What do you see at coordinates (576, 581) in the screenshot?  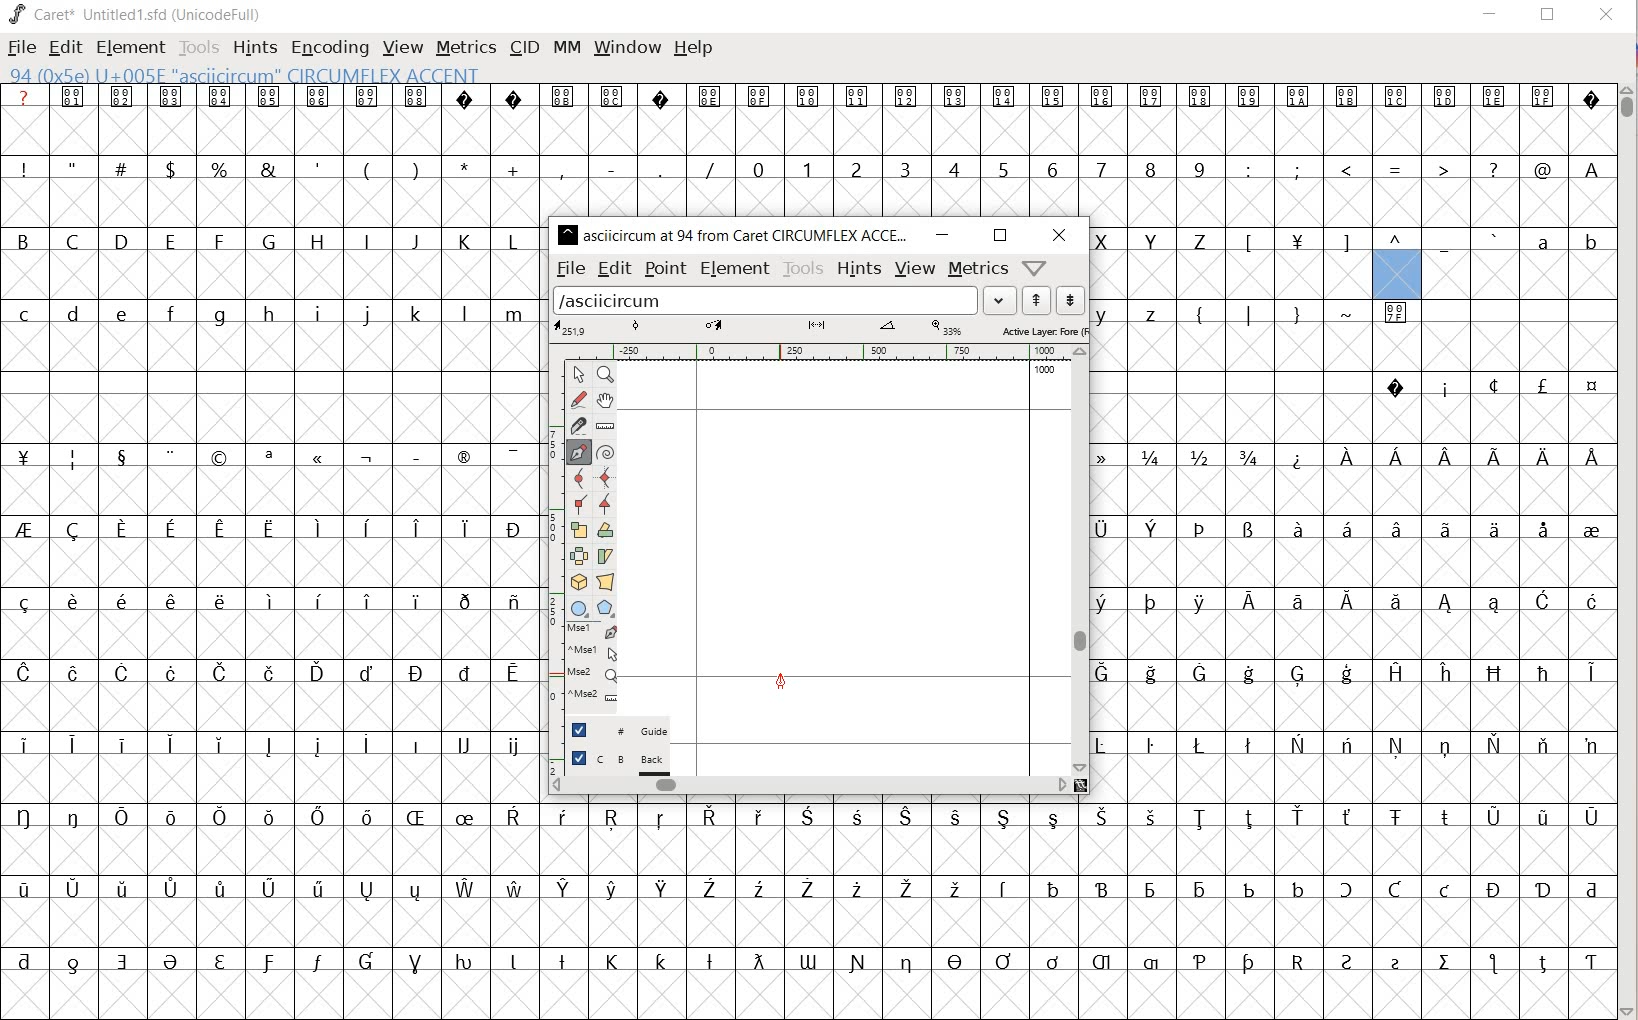 I see `rotate the selection in 3D and project back to plane` at bounding box center [576, 581].